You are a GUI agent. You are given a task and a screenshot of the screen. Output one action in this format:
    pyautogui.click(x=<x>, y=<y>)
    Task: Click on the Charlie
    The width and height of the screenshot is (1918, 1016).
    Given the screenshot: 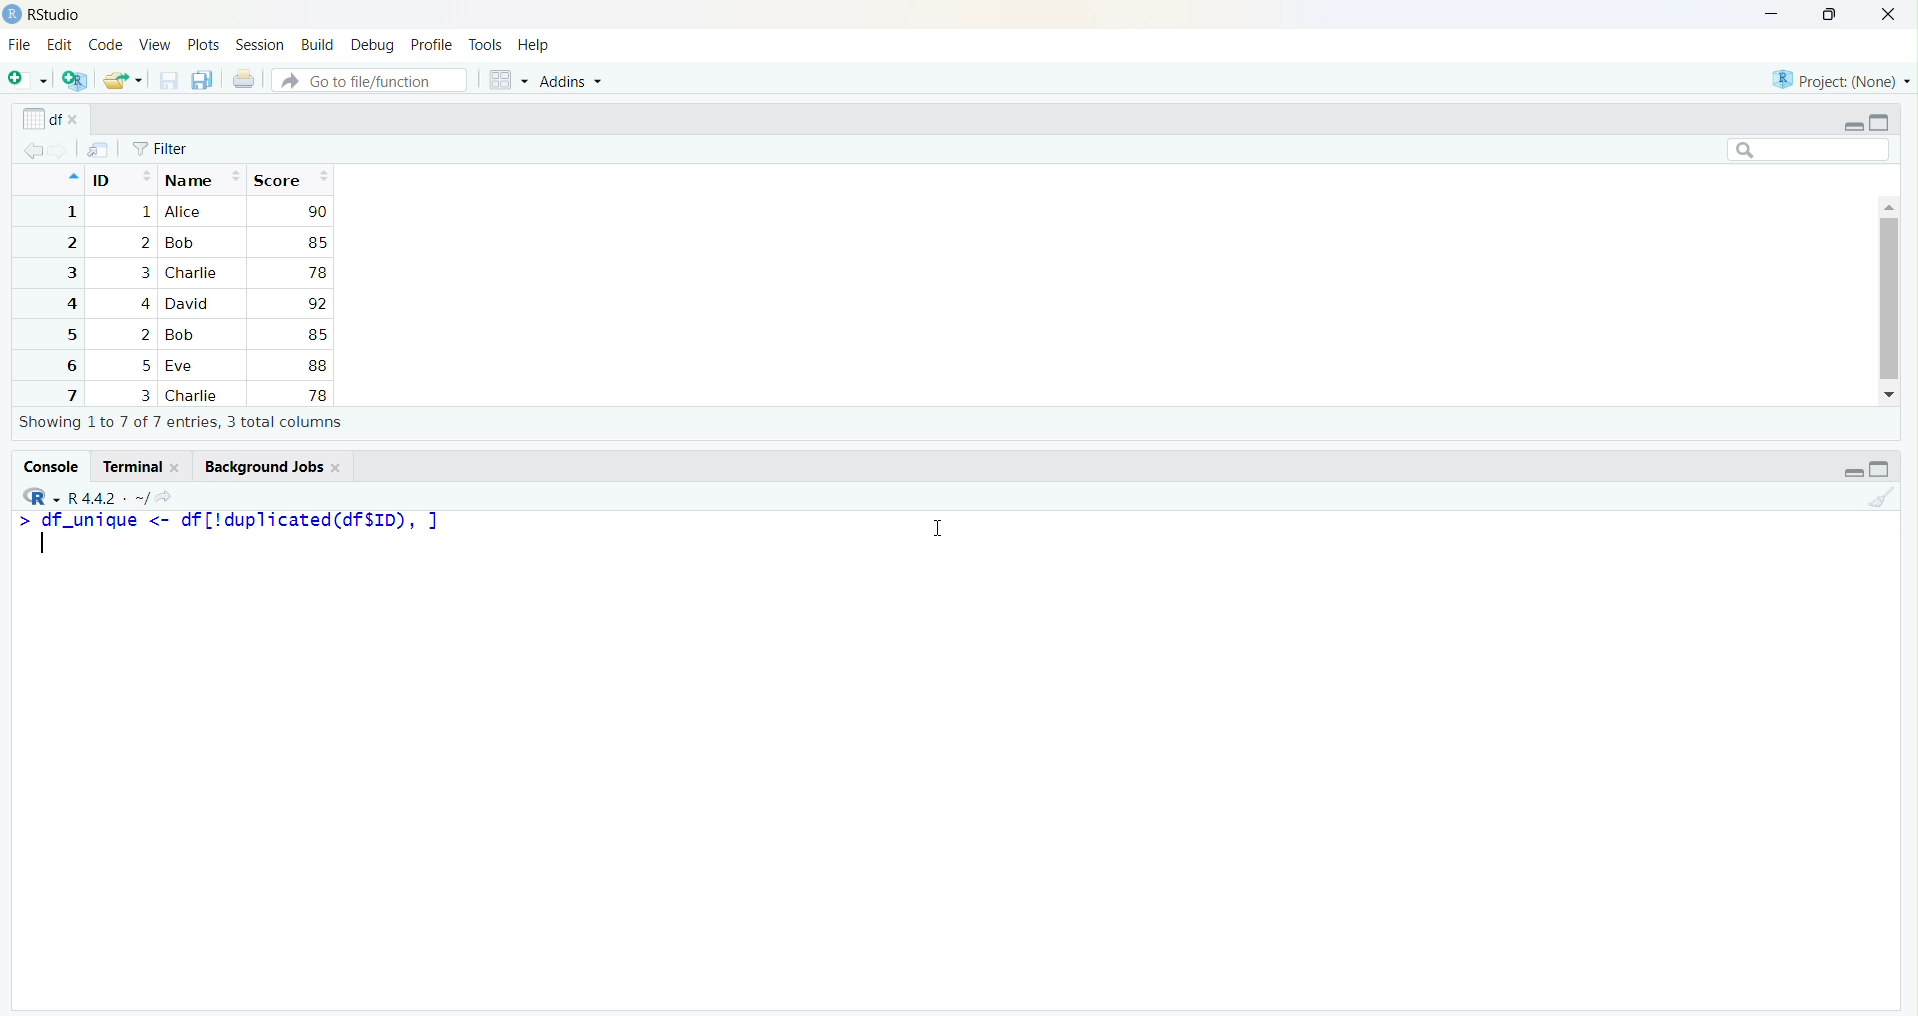 What is the action you would take?
    pyautogui.click(x=193, y=273)
    